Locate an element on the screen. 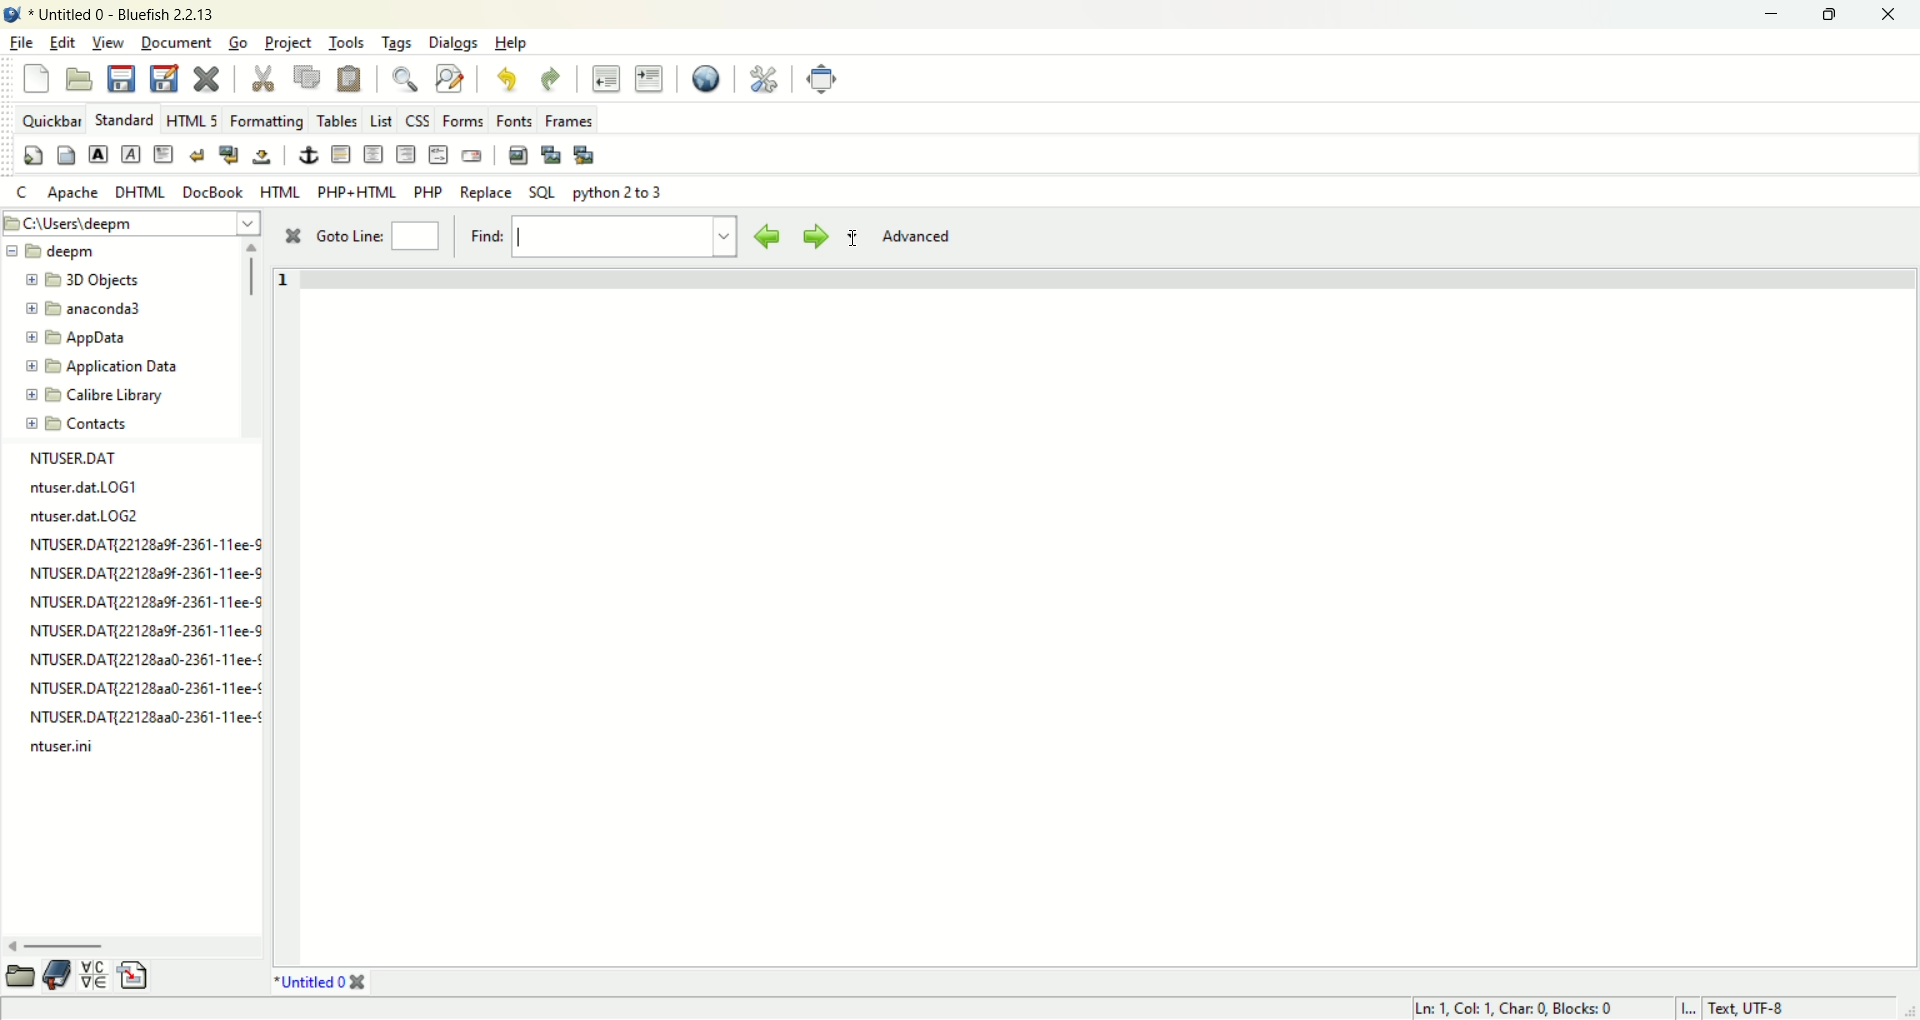  fonts is located at coordinates (515, 118).